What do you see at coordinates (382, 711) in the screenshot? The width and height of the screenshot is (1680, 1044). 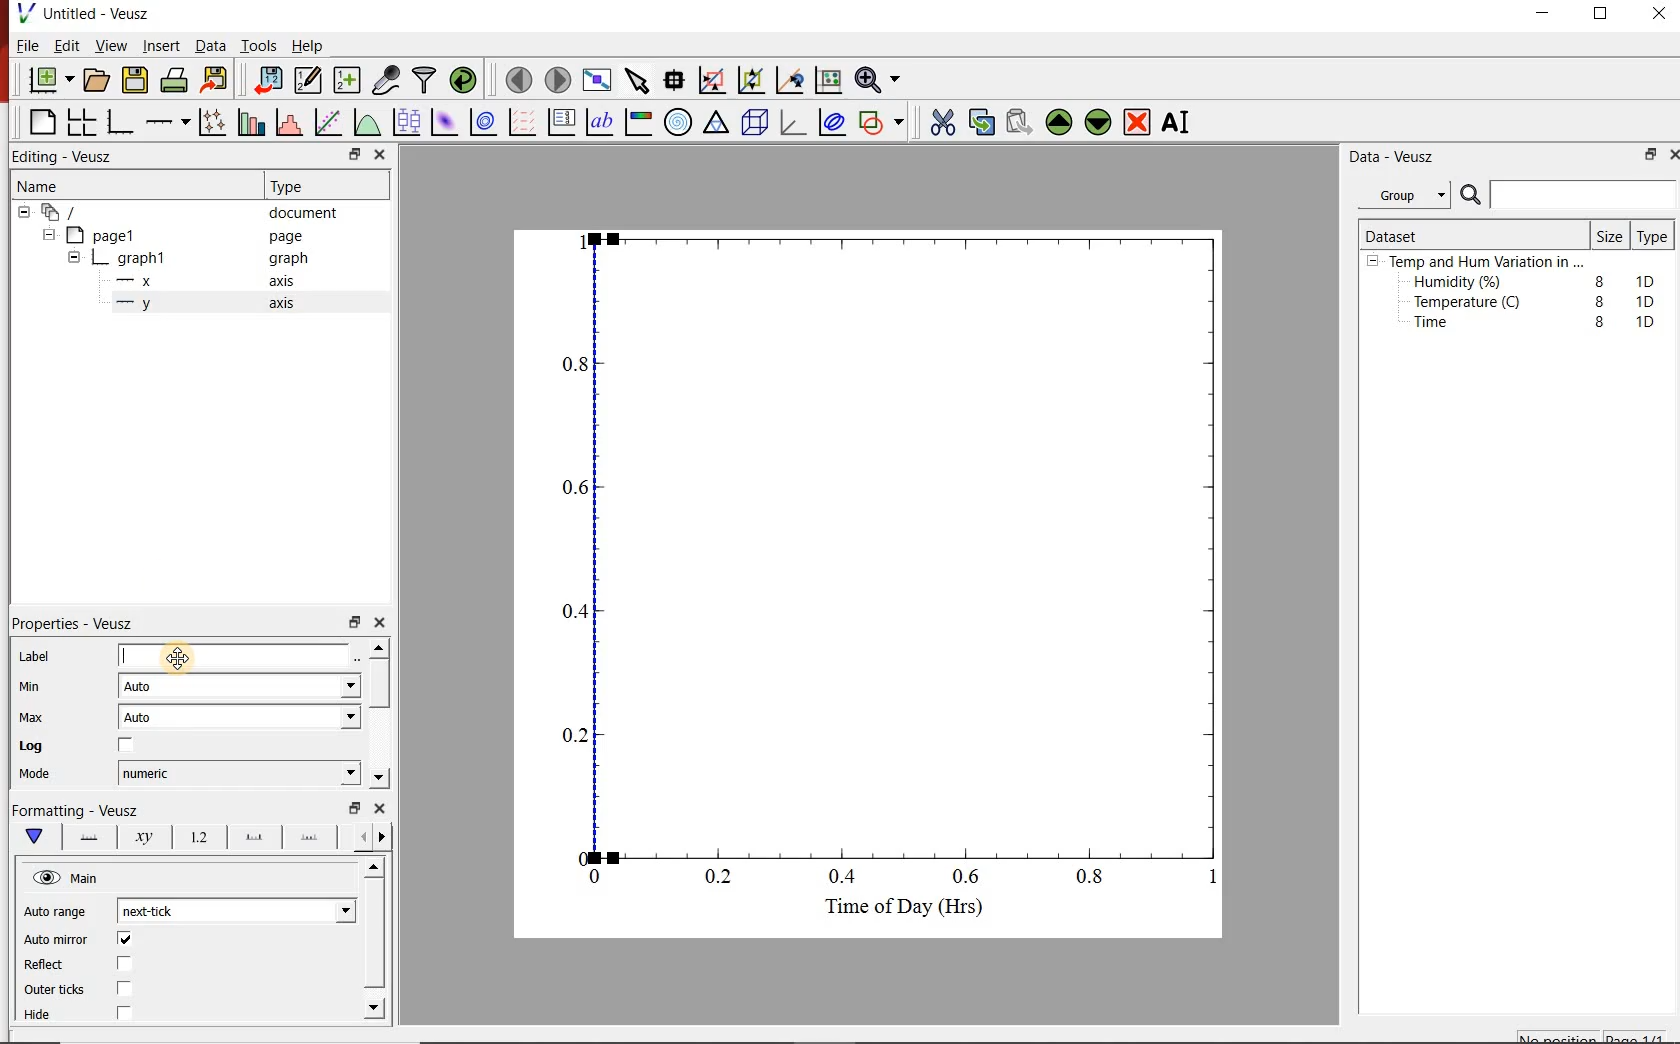 I see `scroll bar` at bounding box center [382, 711].